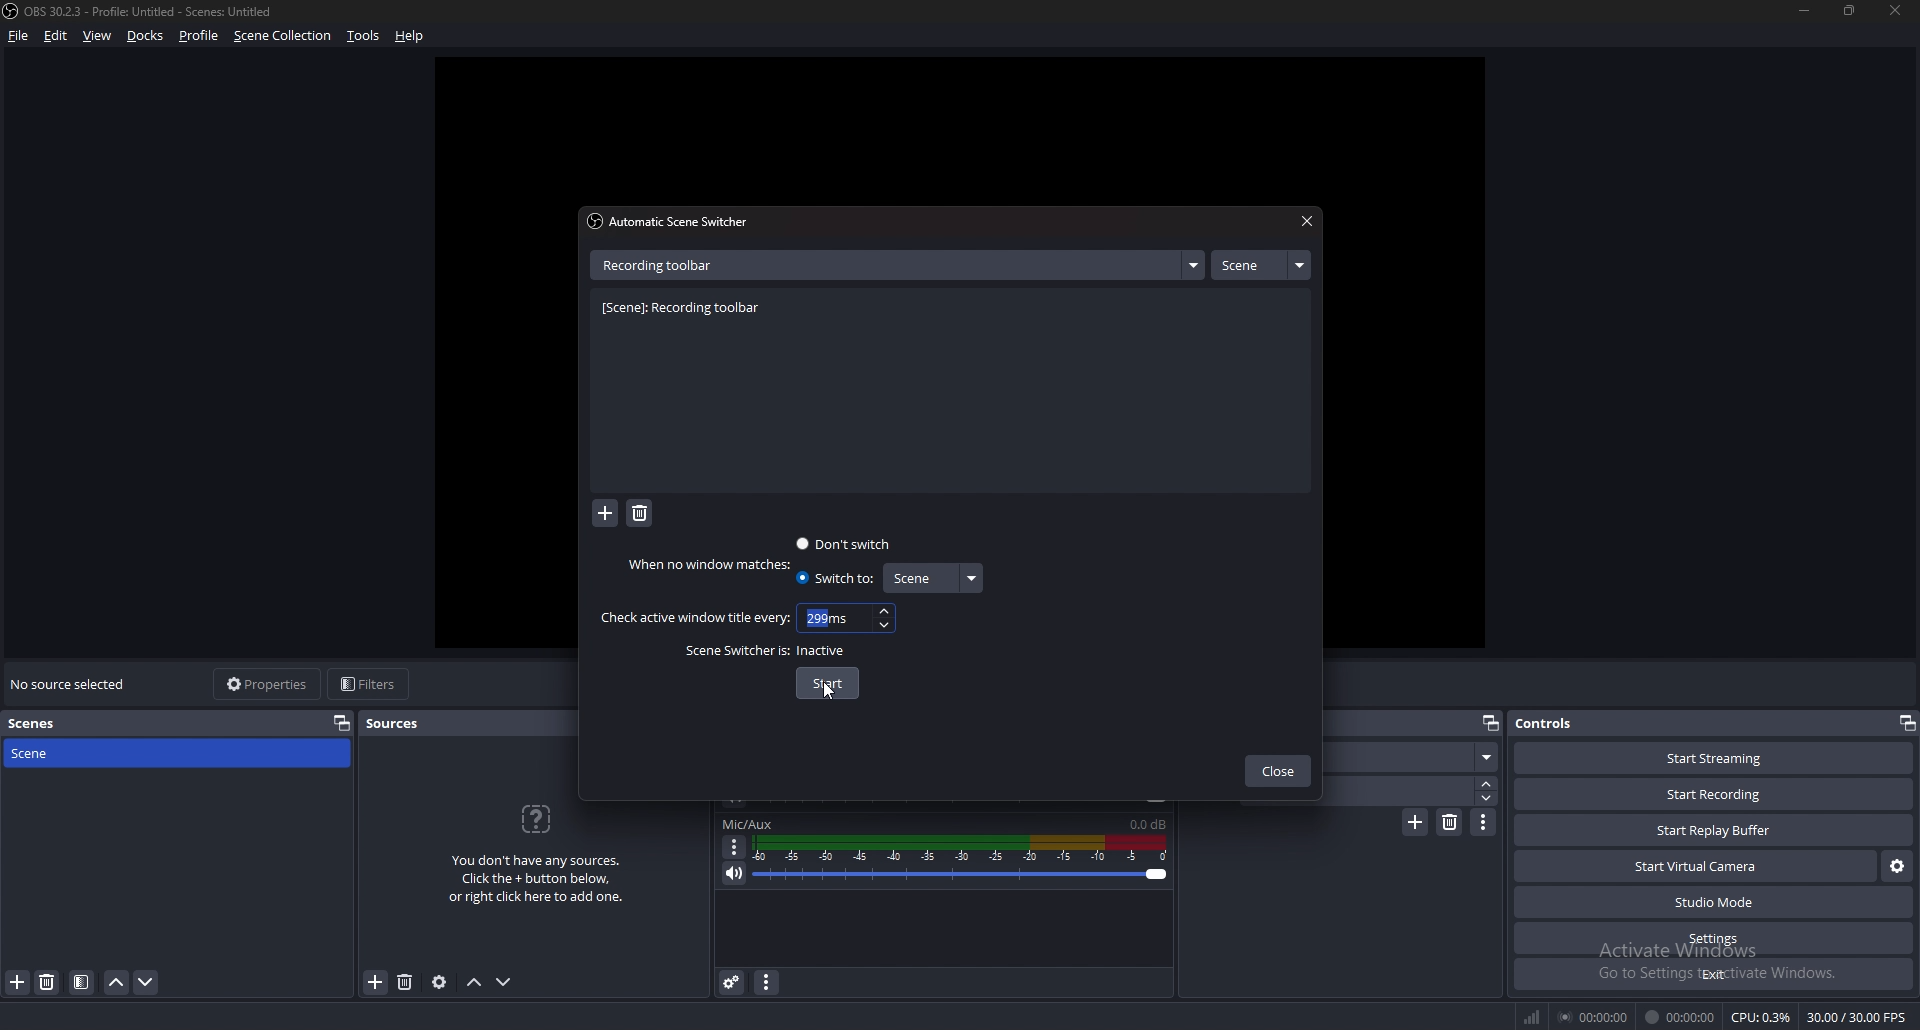 This screenshot has width=1920, height=1030. I want to click on resize, so click(1852, 10).